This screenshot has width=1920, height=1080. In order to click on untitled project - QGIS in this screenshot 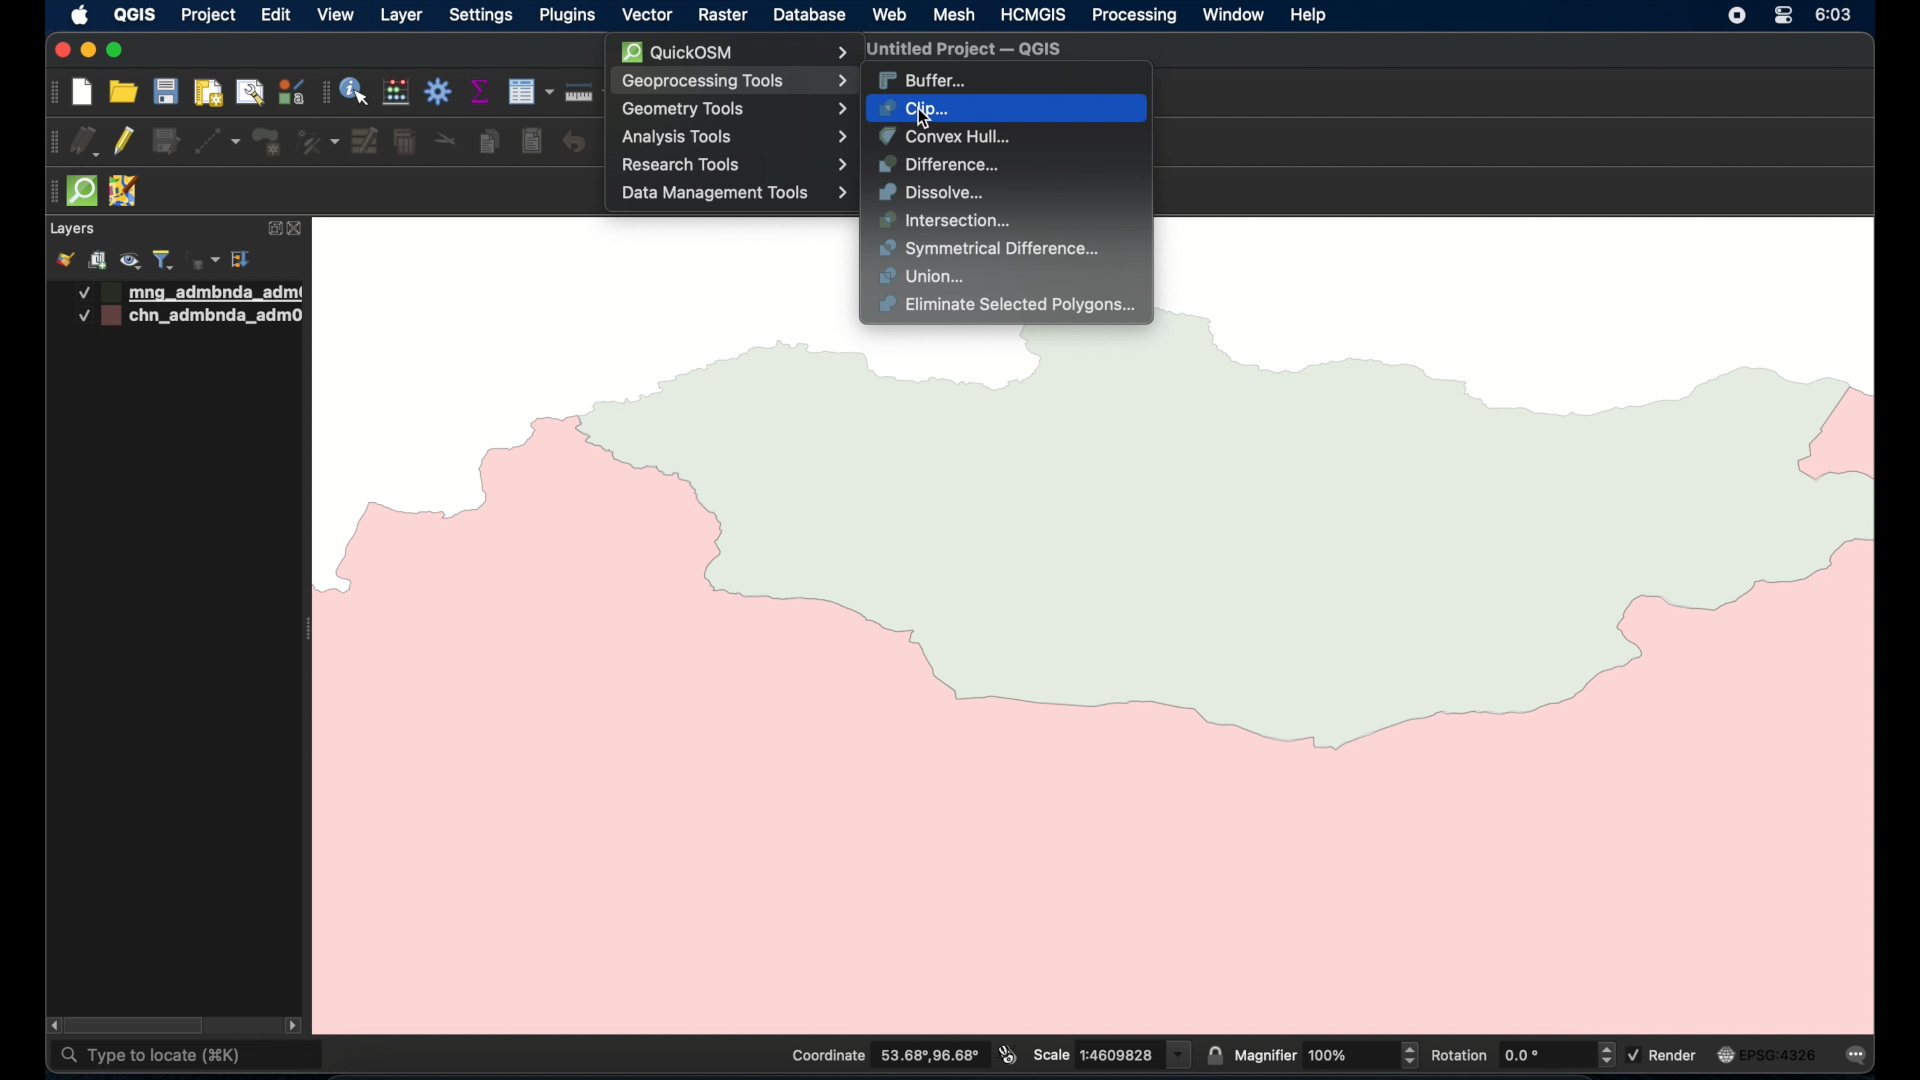, I will do `click(959, 51)`.